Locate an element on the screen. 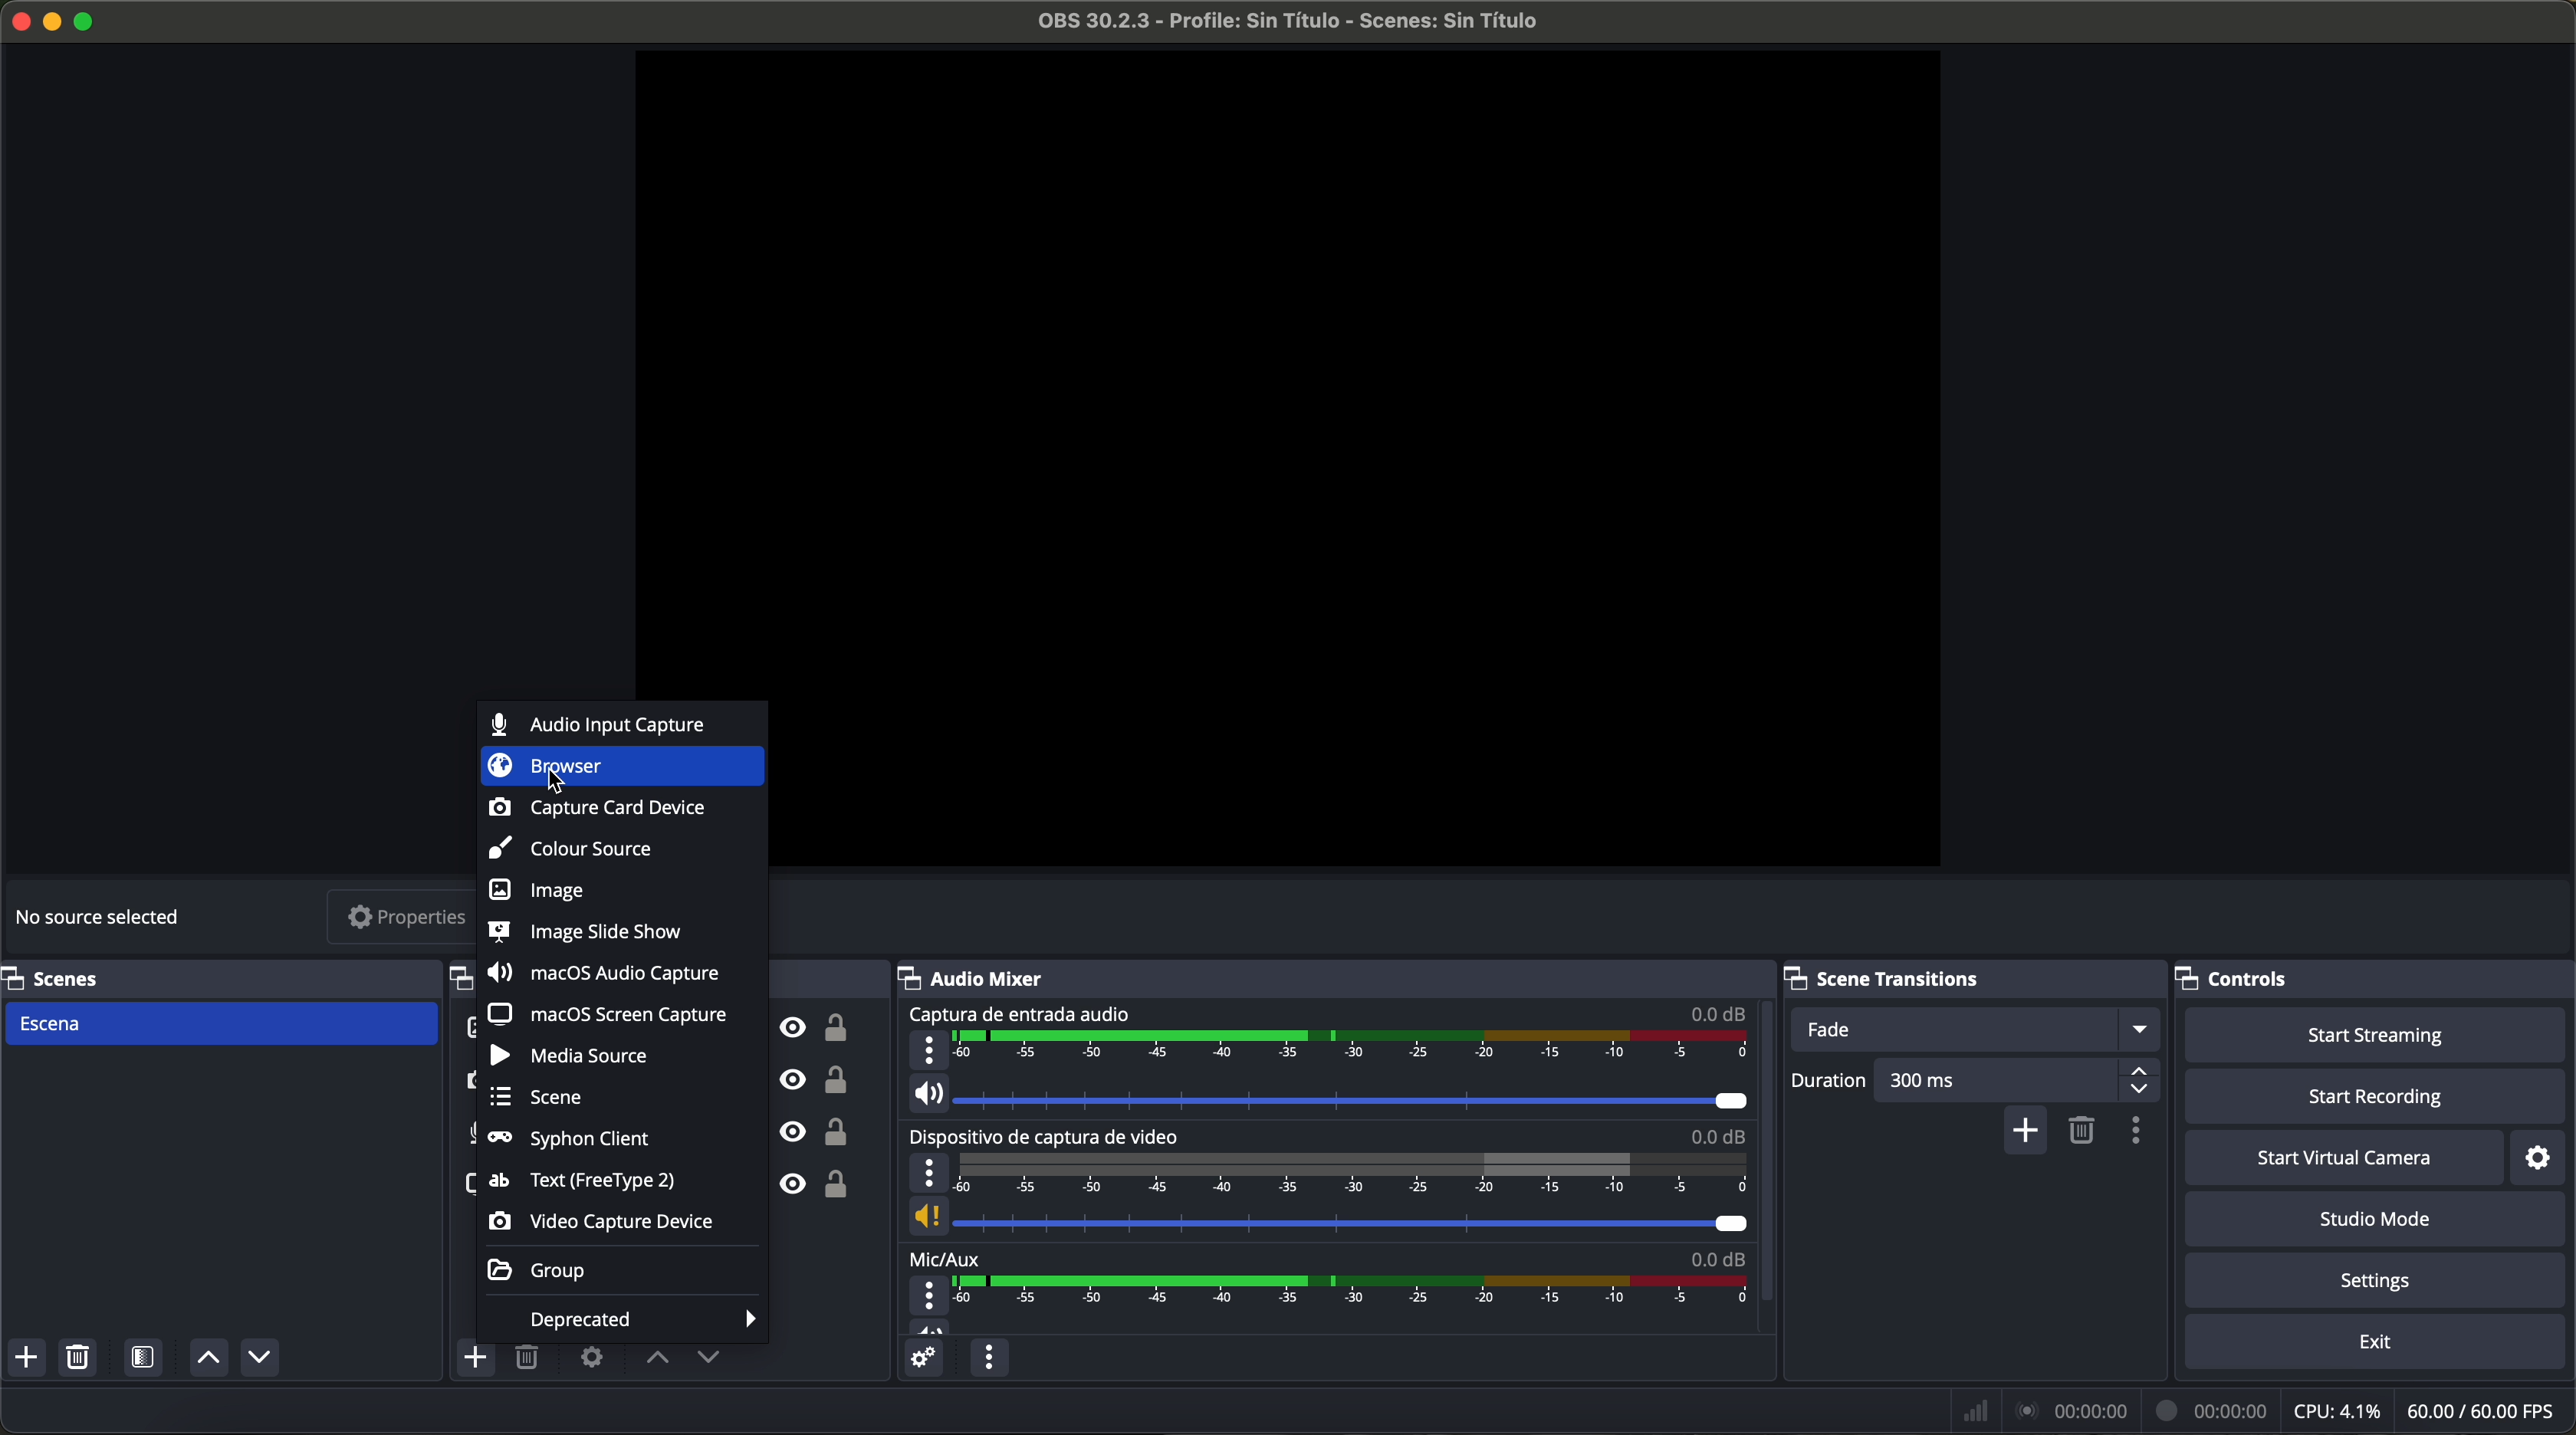 This screenshot has height=1435, width=2576. vol is located at coordinates (1328, 1218).